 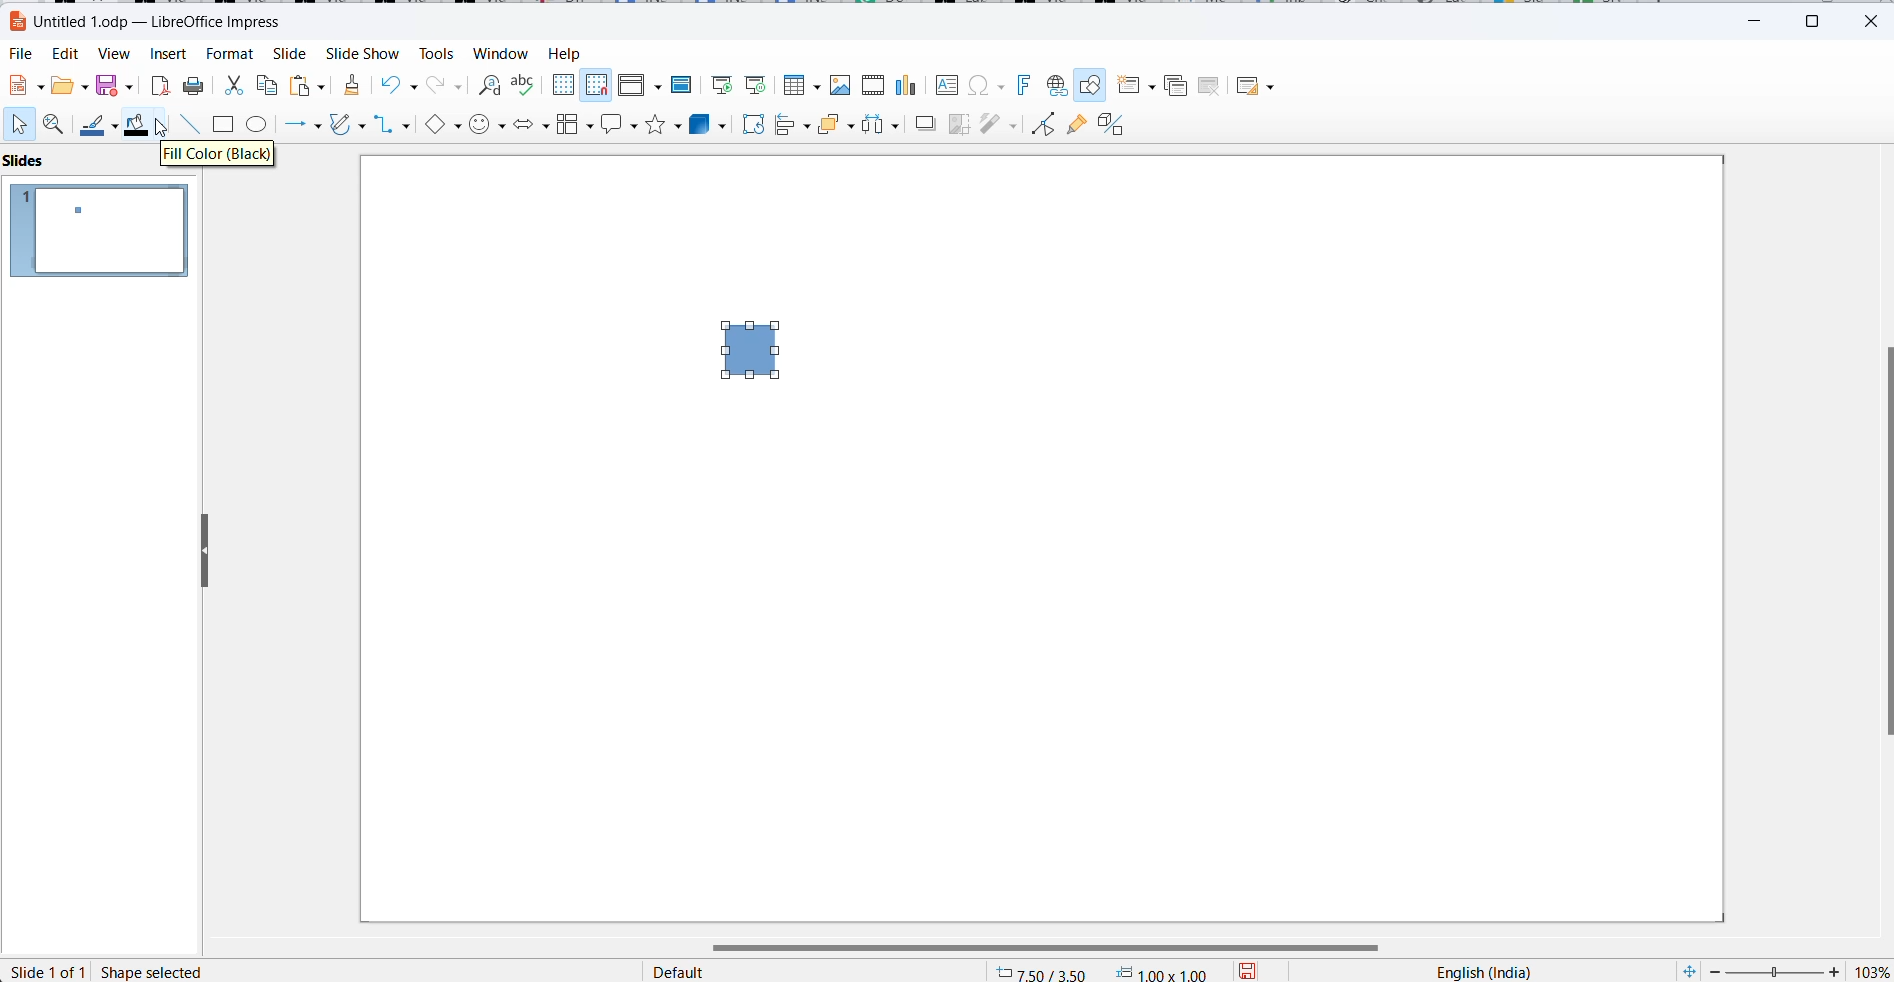 I want to click on Edit, so click(x=68, y=53).